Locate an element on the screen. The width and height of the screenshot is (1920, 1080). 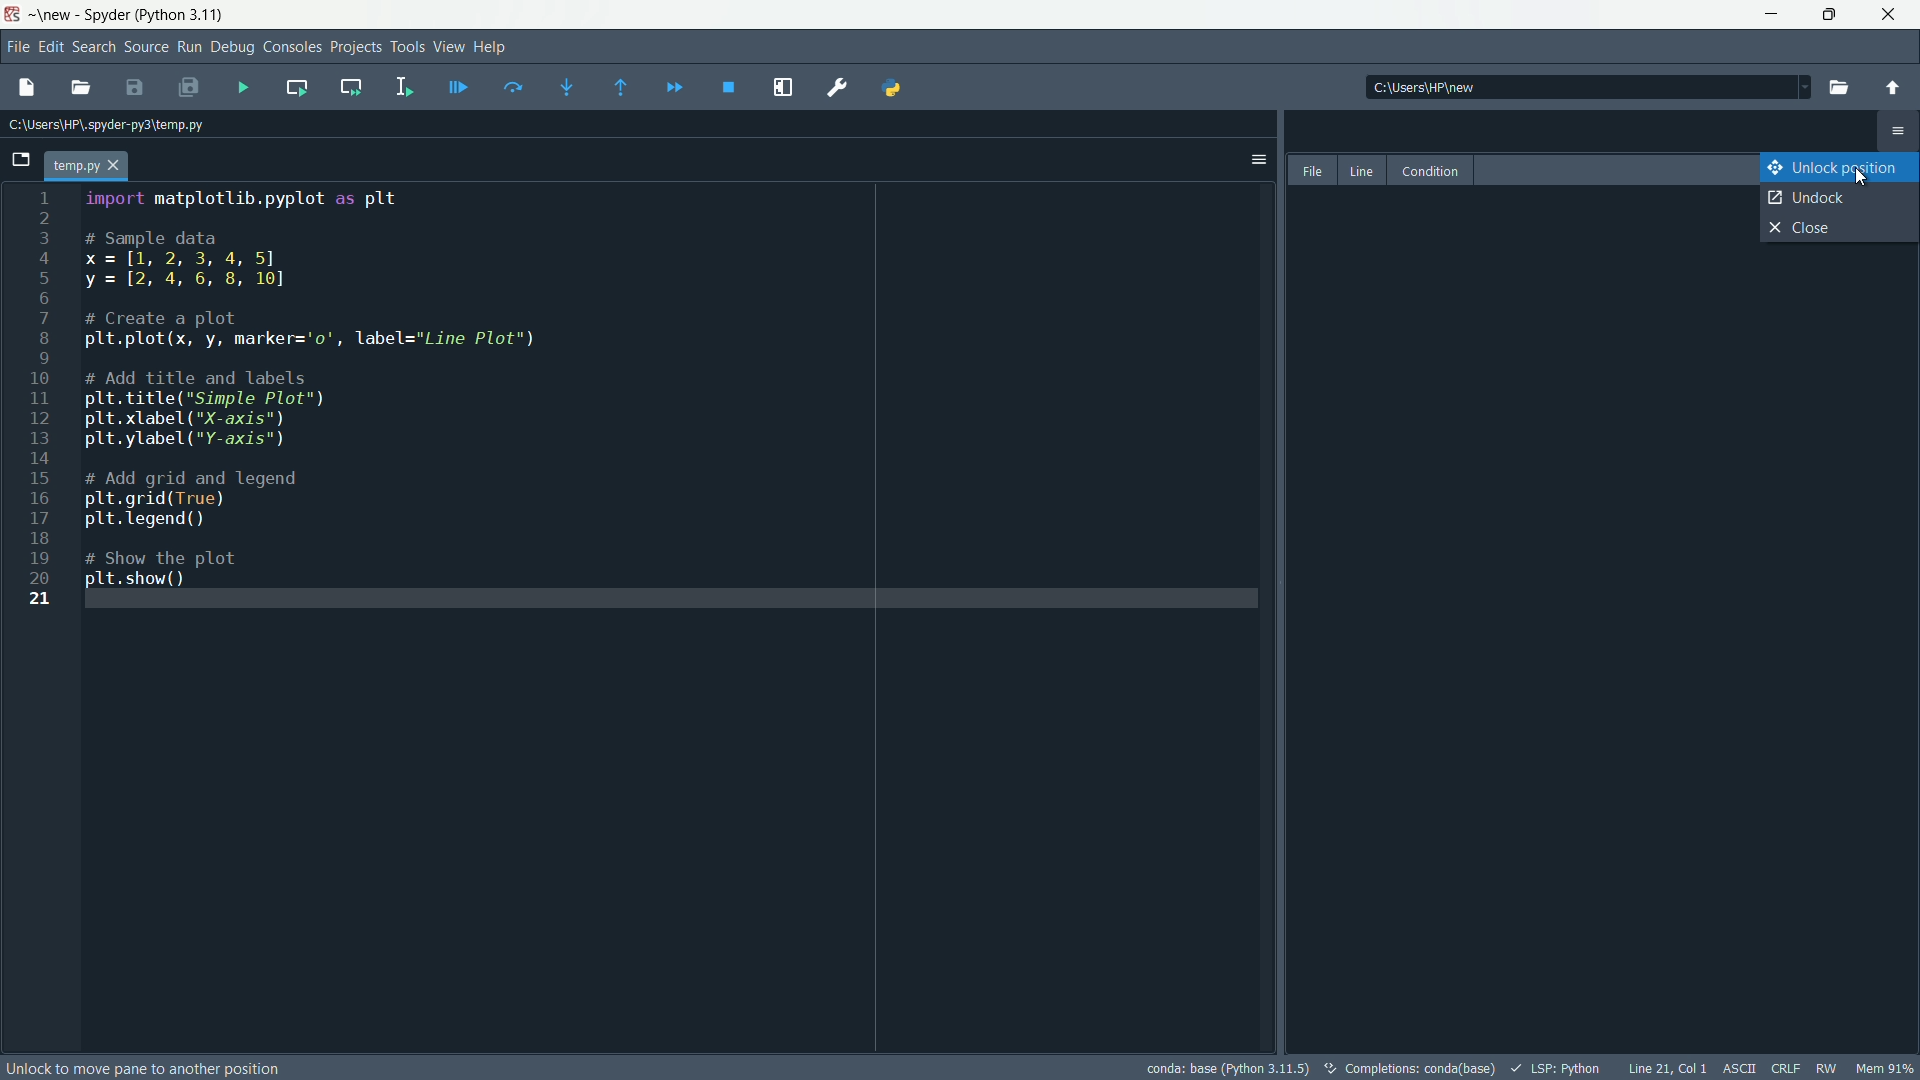
line 21, Col 1 is located at coordinates (1666, 1068).